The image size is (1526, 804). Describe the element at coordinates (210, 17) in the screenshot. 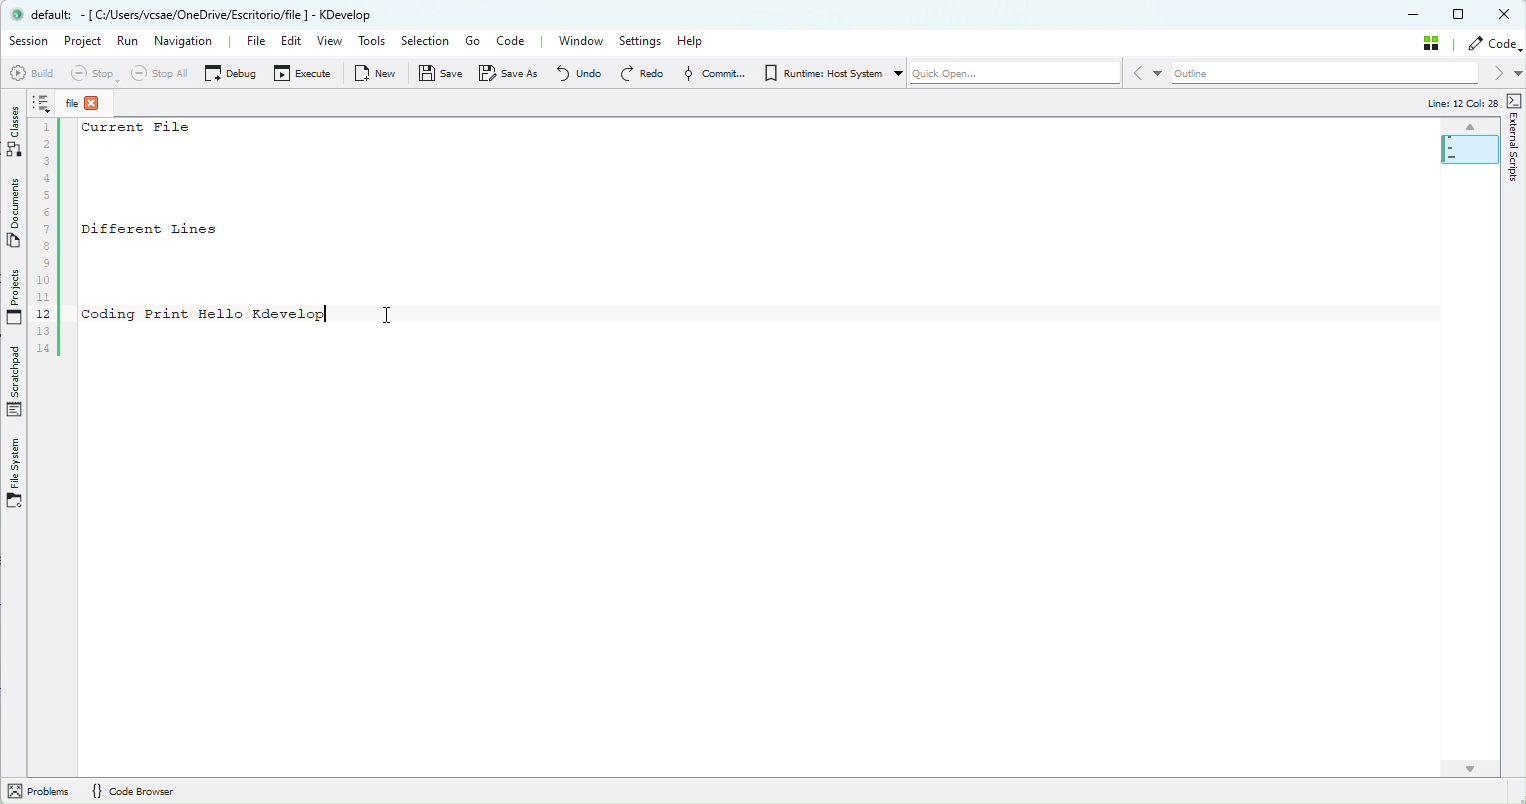

I see `® default: - [ C/Users/vcsae/OneDrive/Escritorioffile | - KDevelop` at that location.